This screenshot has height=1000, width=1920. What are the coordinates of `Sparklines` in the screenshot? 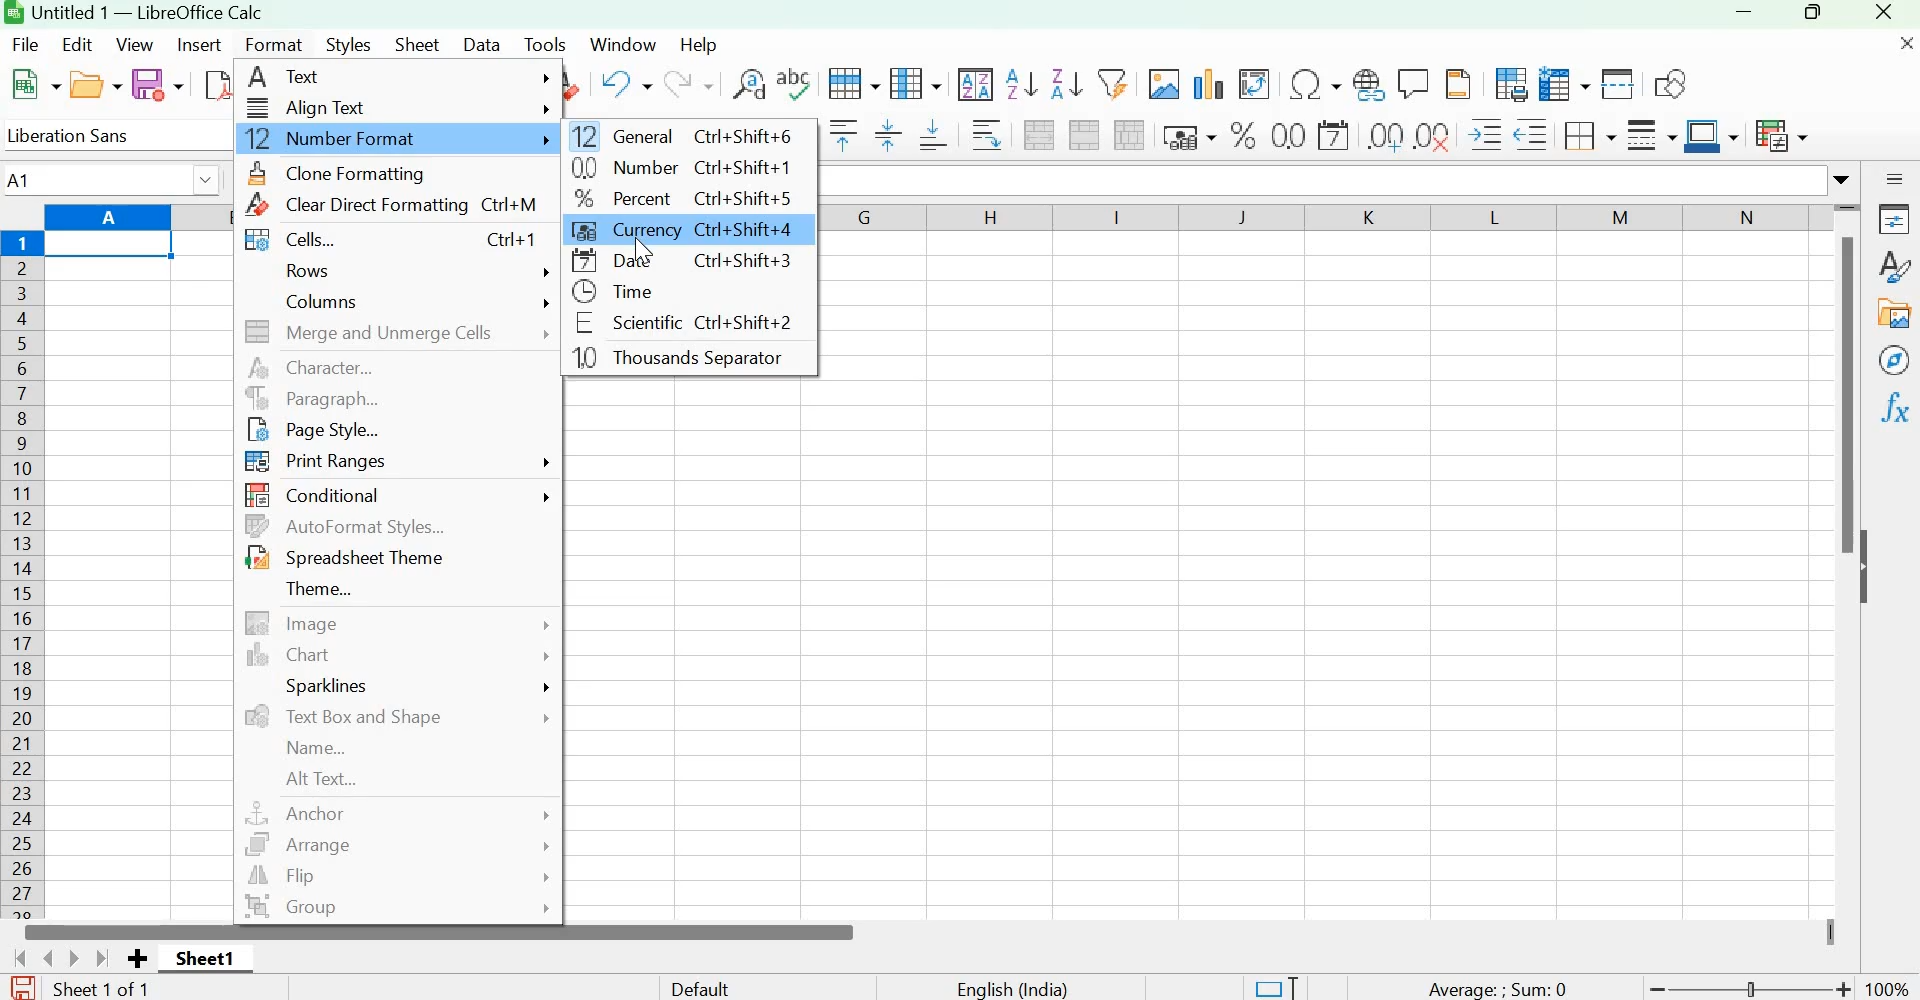 It's located at (412, 684).